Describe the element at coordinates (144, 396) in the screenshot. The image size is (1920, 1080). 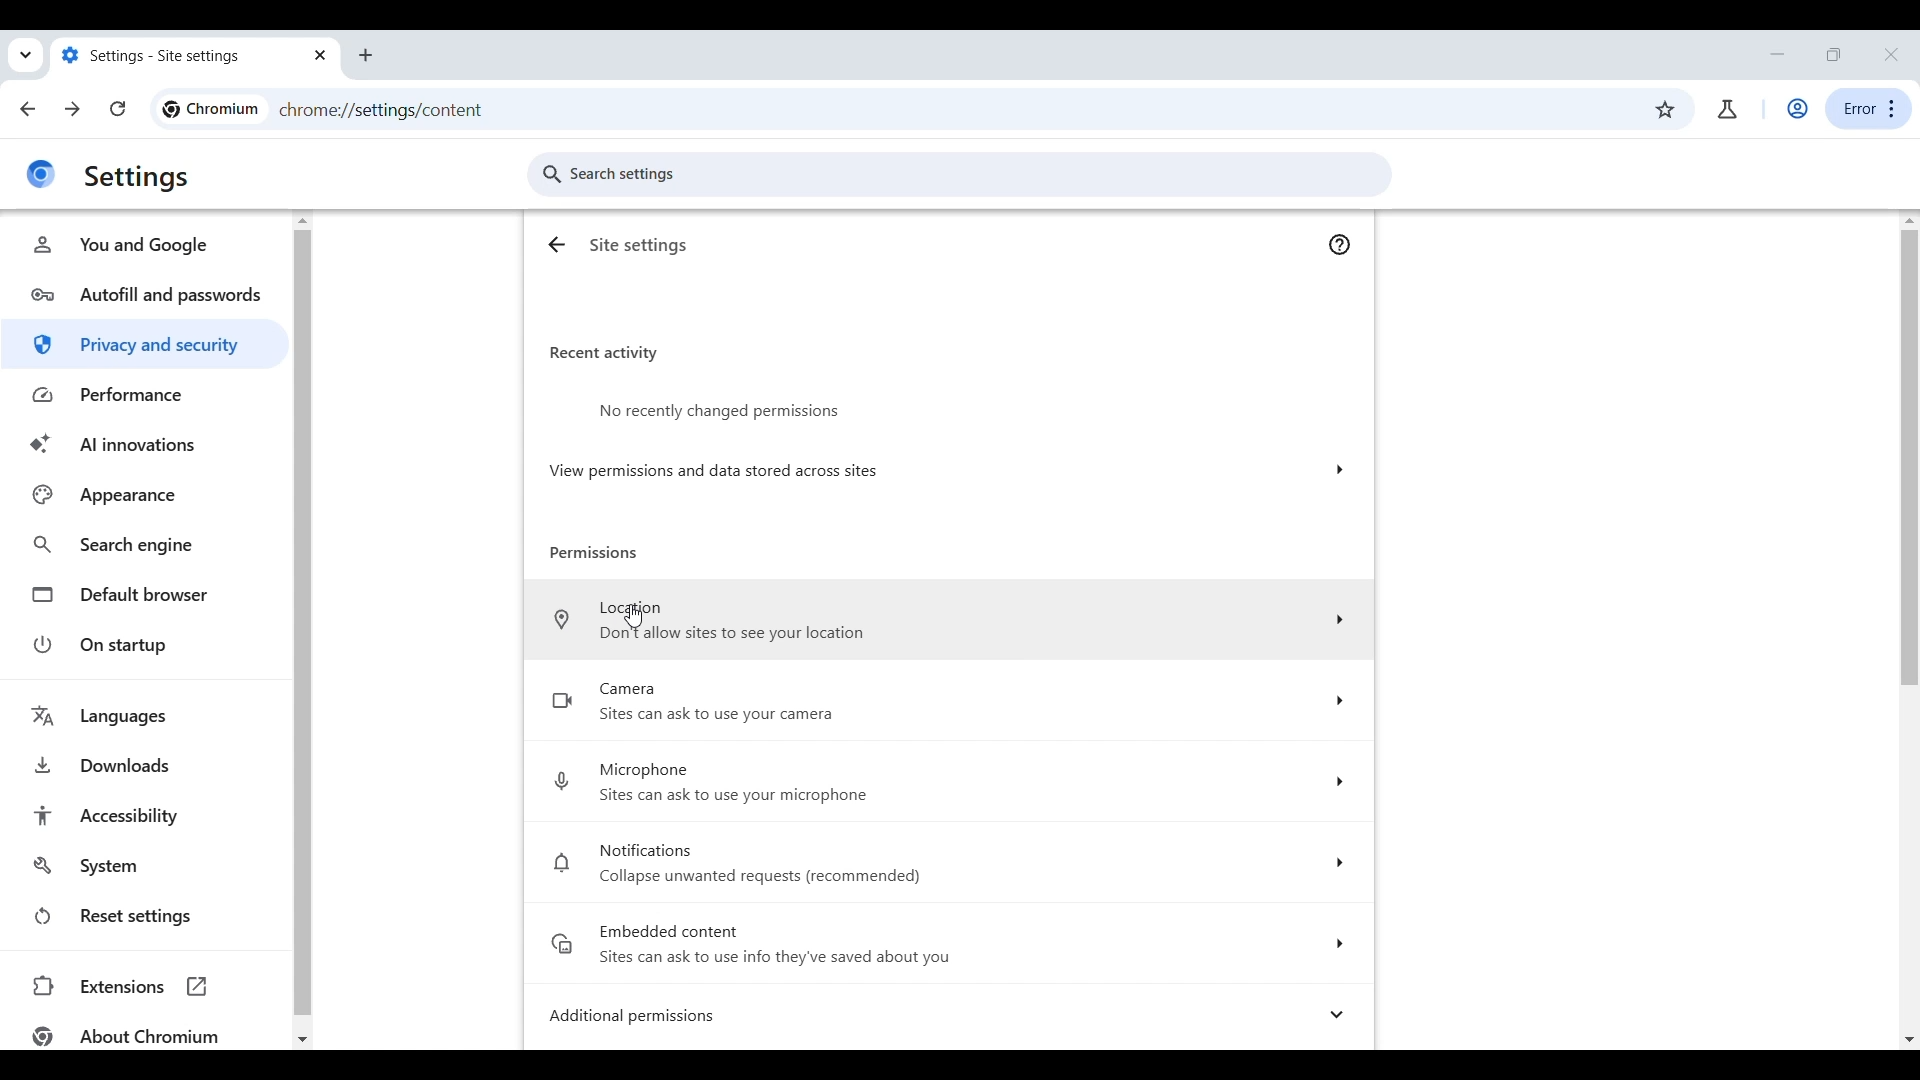
I see `Performance` at that location.